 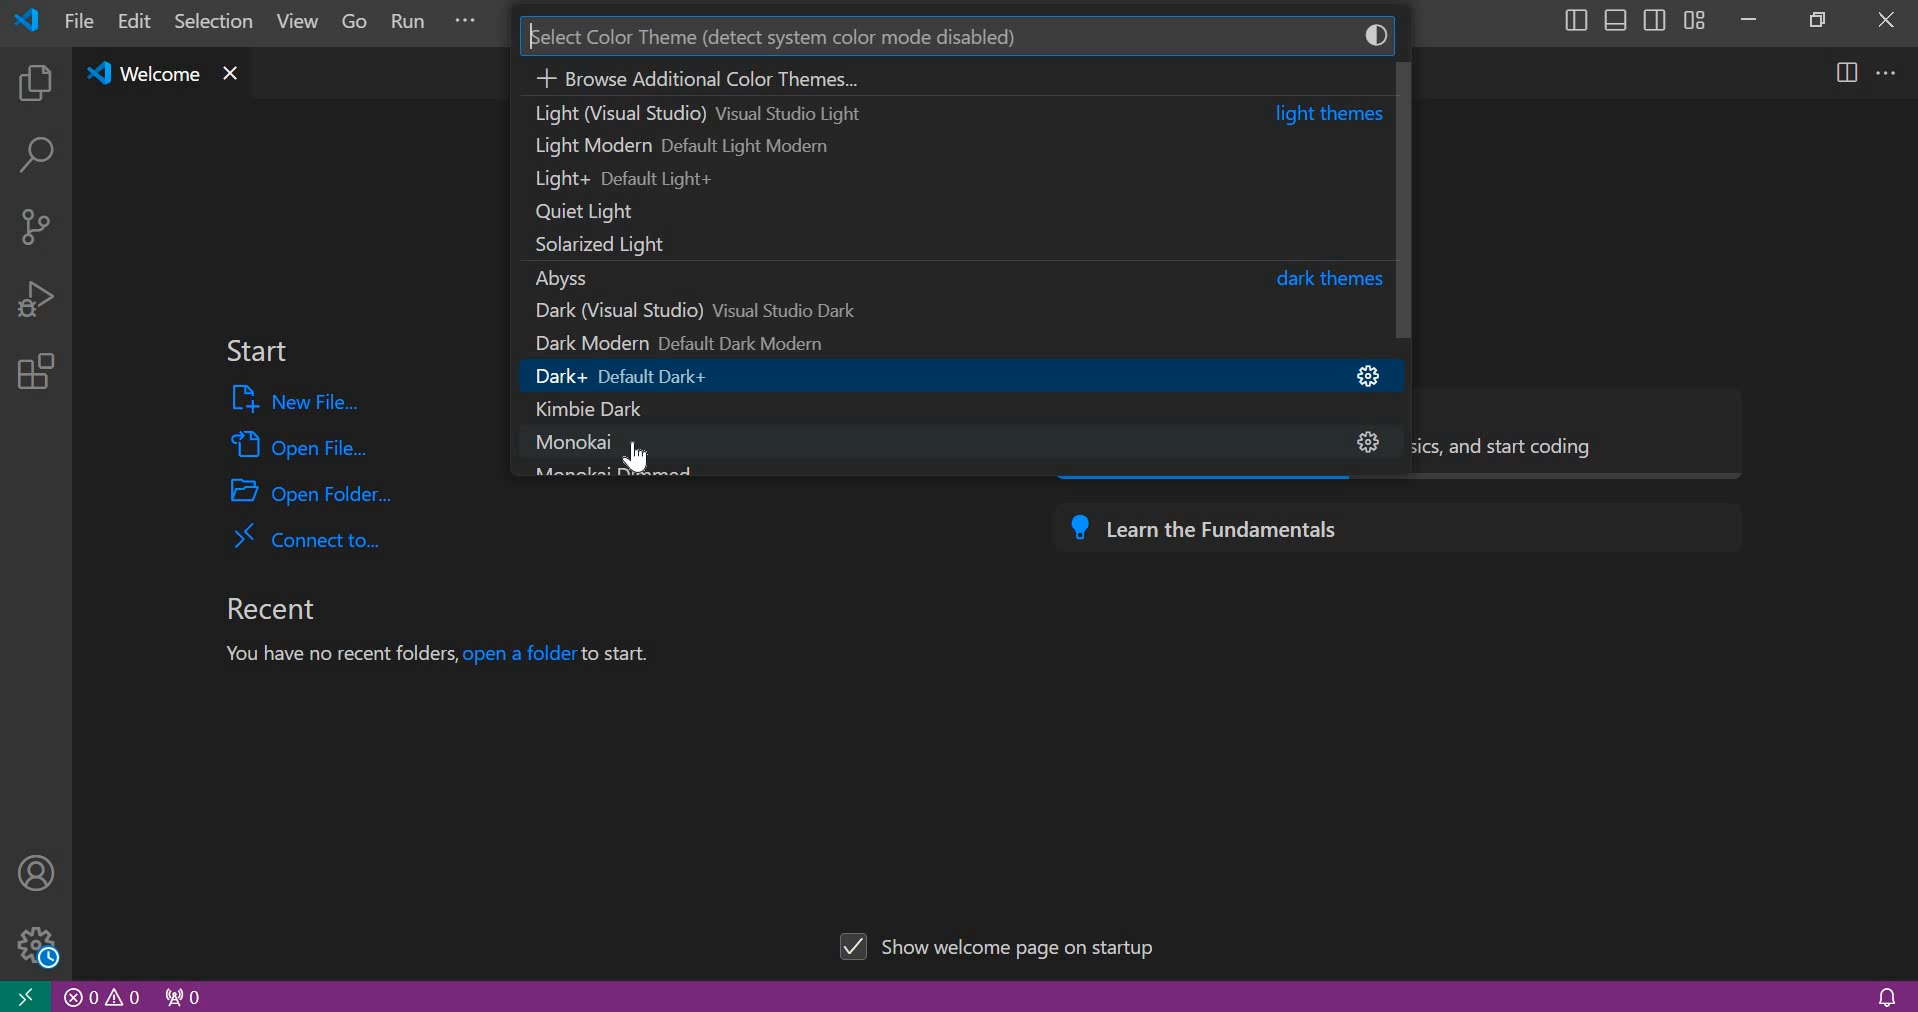 What do you see at coordinates (300, 443) in the screenshot?
I see `open file` at bounding box center [300, 443].